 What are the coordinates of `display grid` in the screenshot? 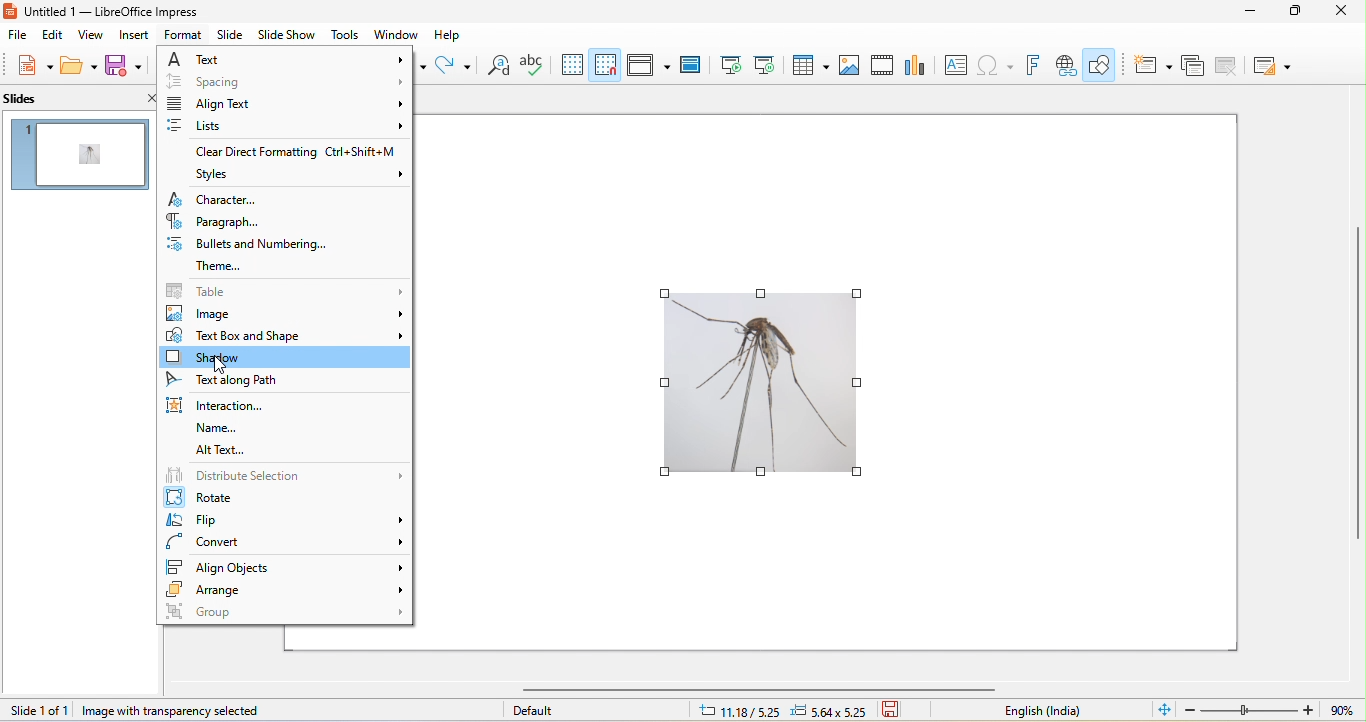 It's located at (571, 65).